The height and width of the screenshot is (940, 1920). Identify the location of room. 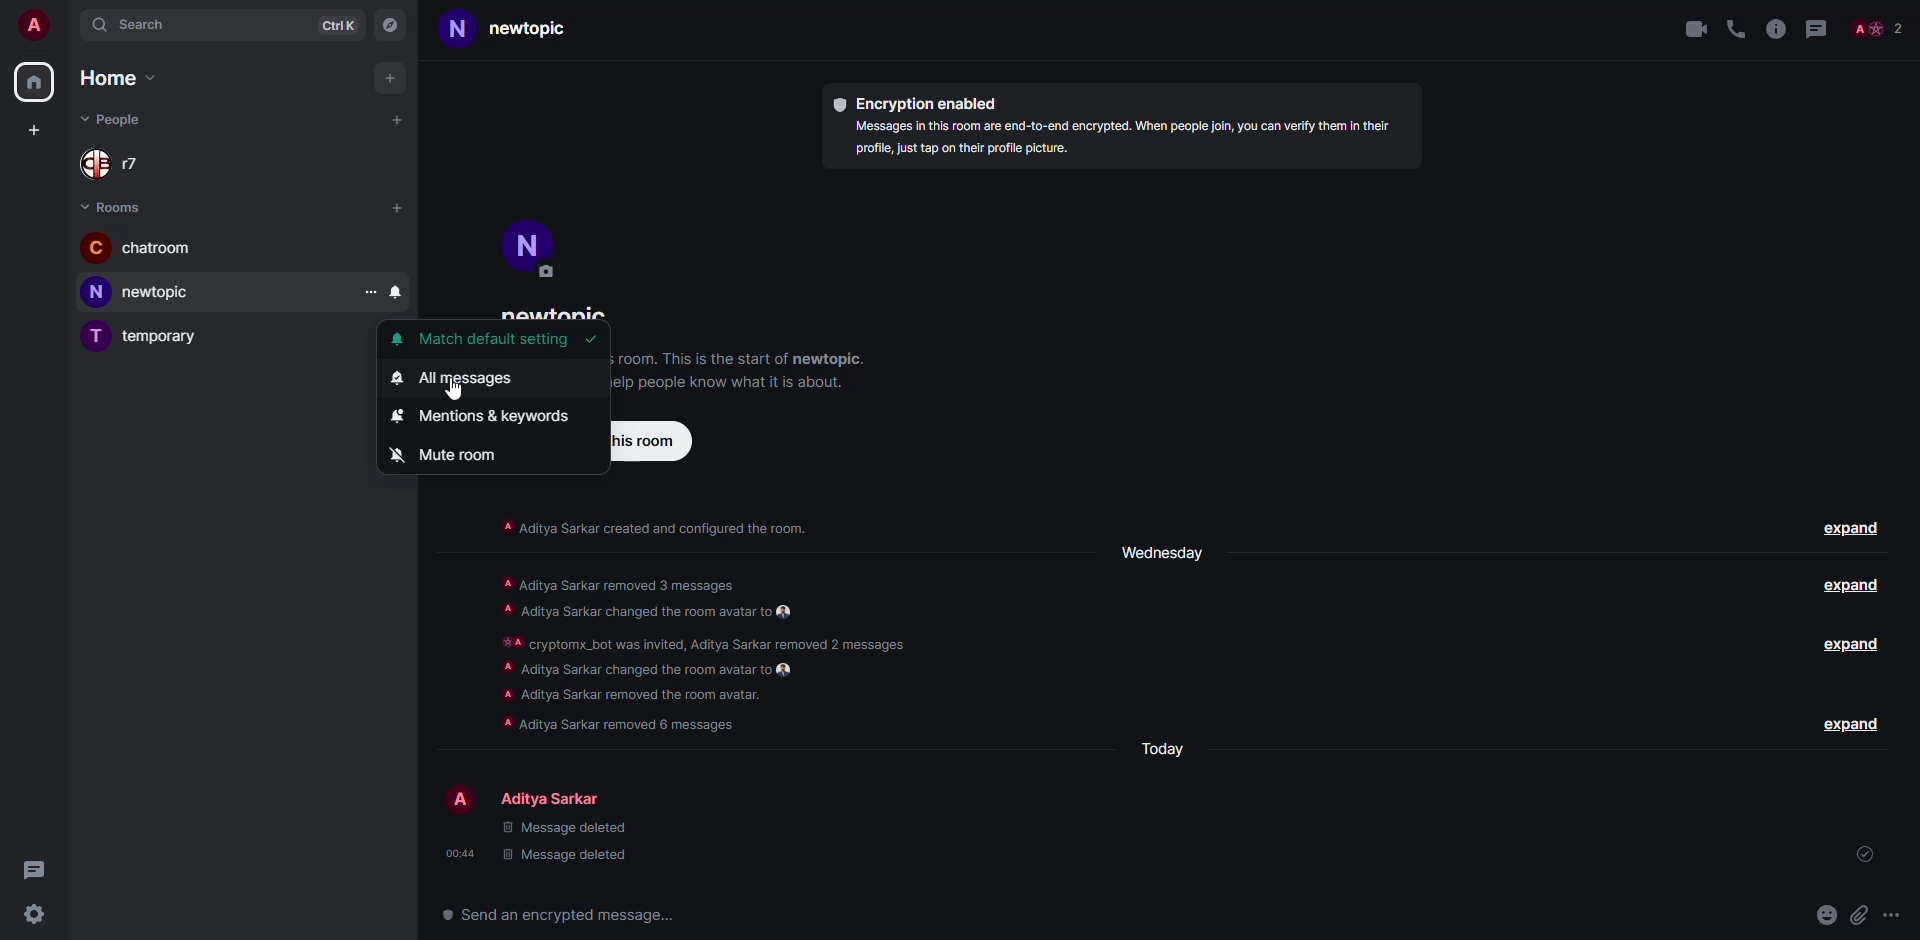
(141, 248).